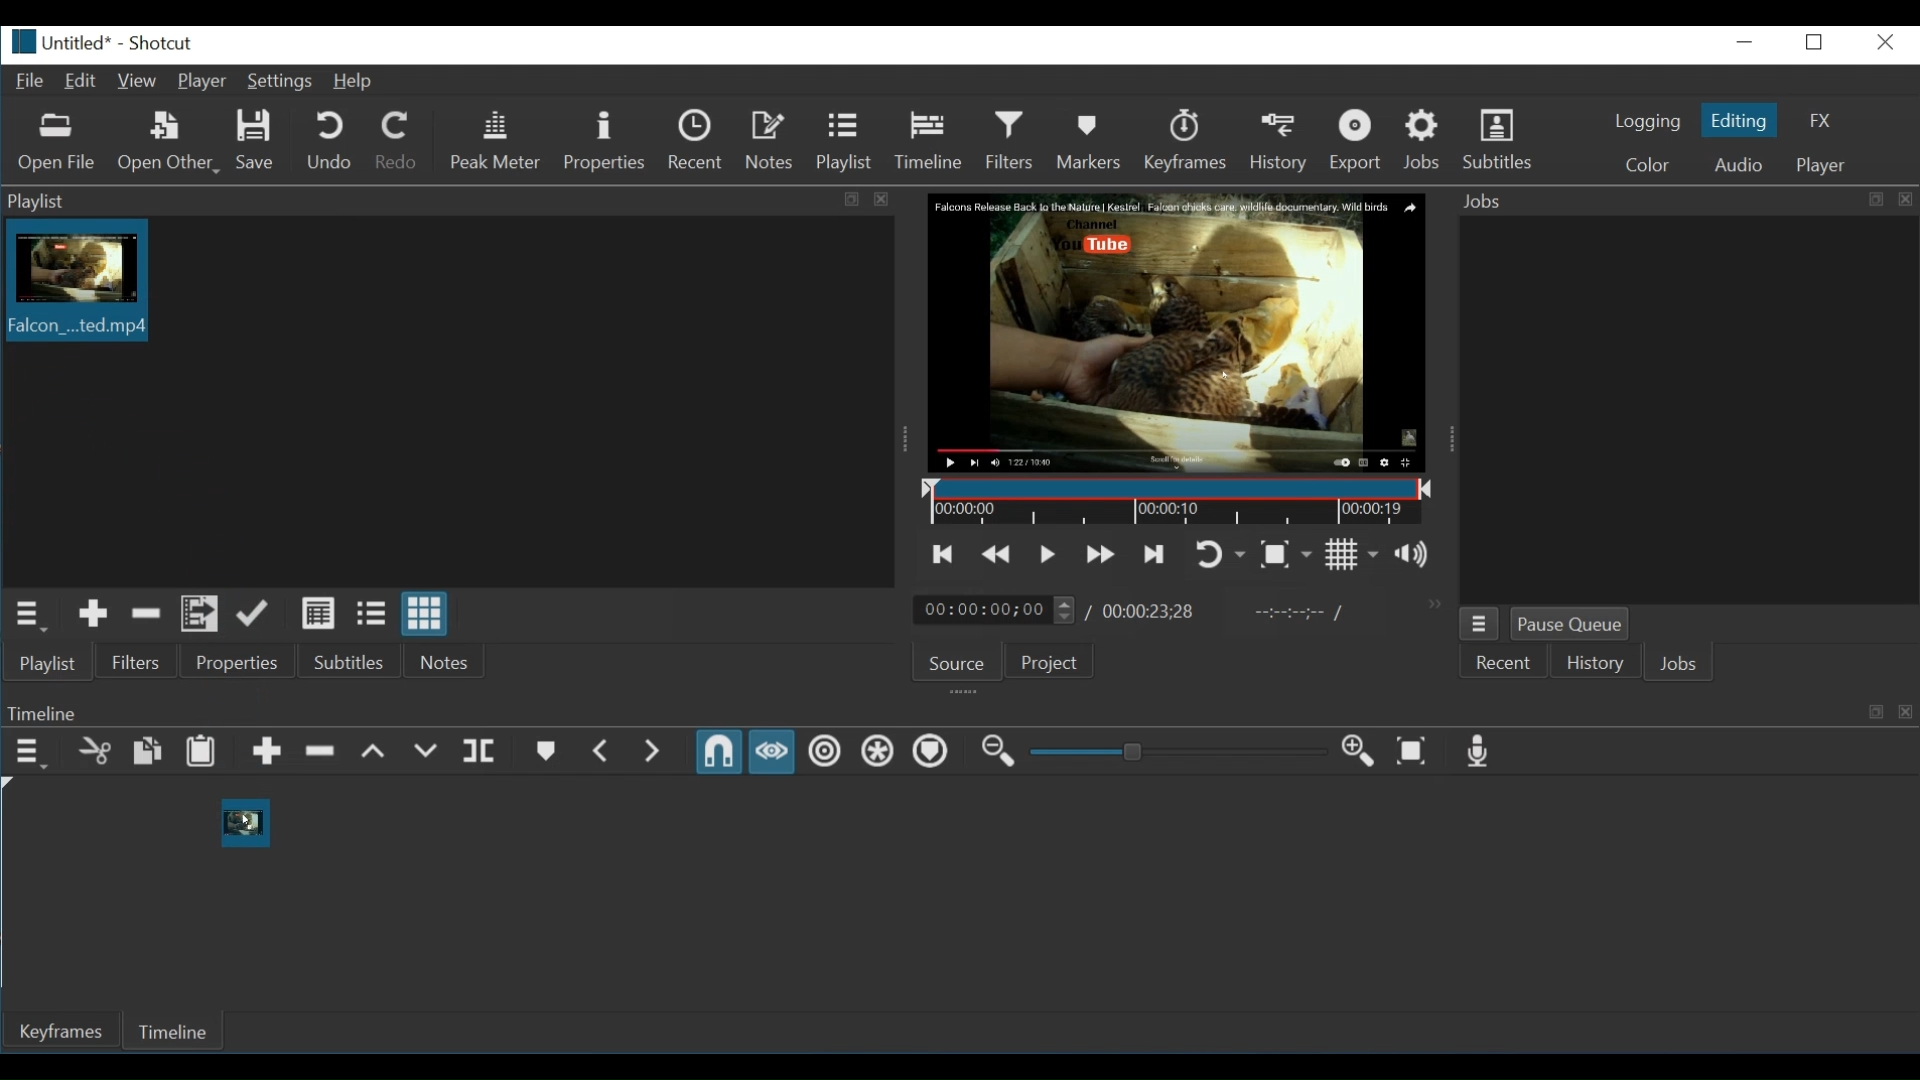 The image size is (1920, 1080). Describe the element at coordinates (137, 662) in the screenshot. I see `Filters` at that location.